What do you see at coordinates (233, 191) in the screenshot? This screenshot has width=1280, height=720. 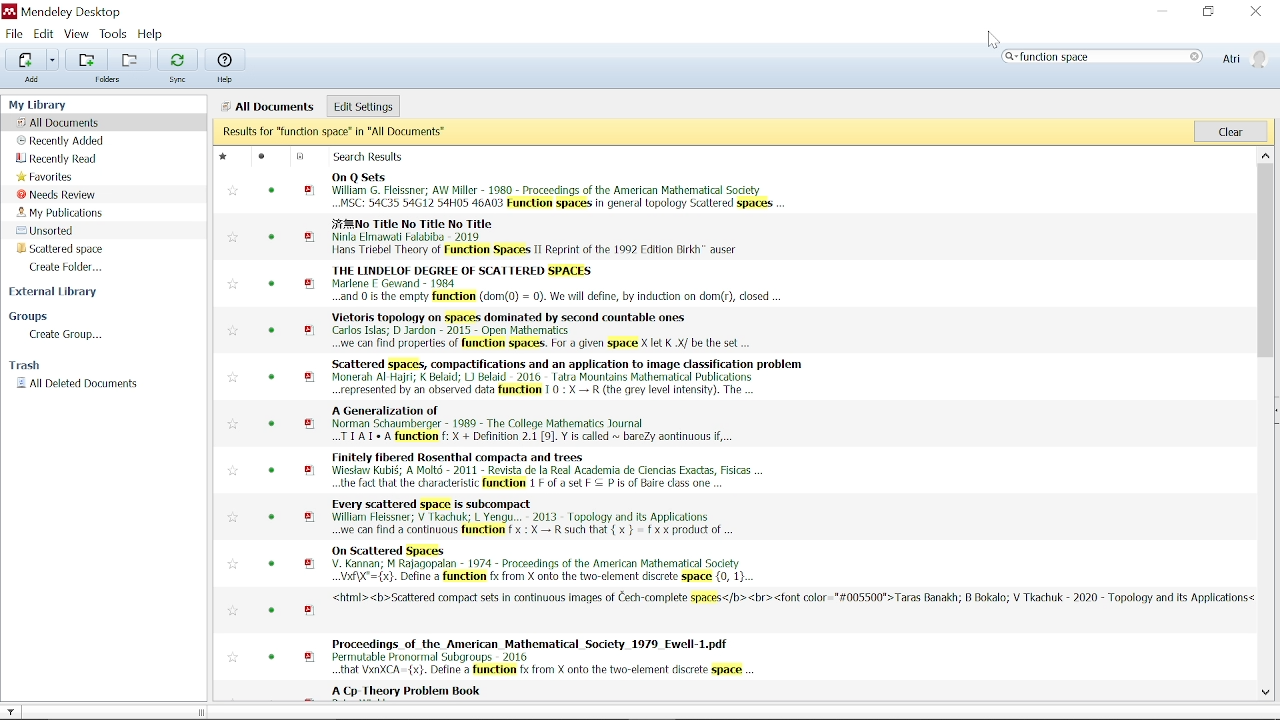 I see `Add to favorite` at bounding box center [233, 191].